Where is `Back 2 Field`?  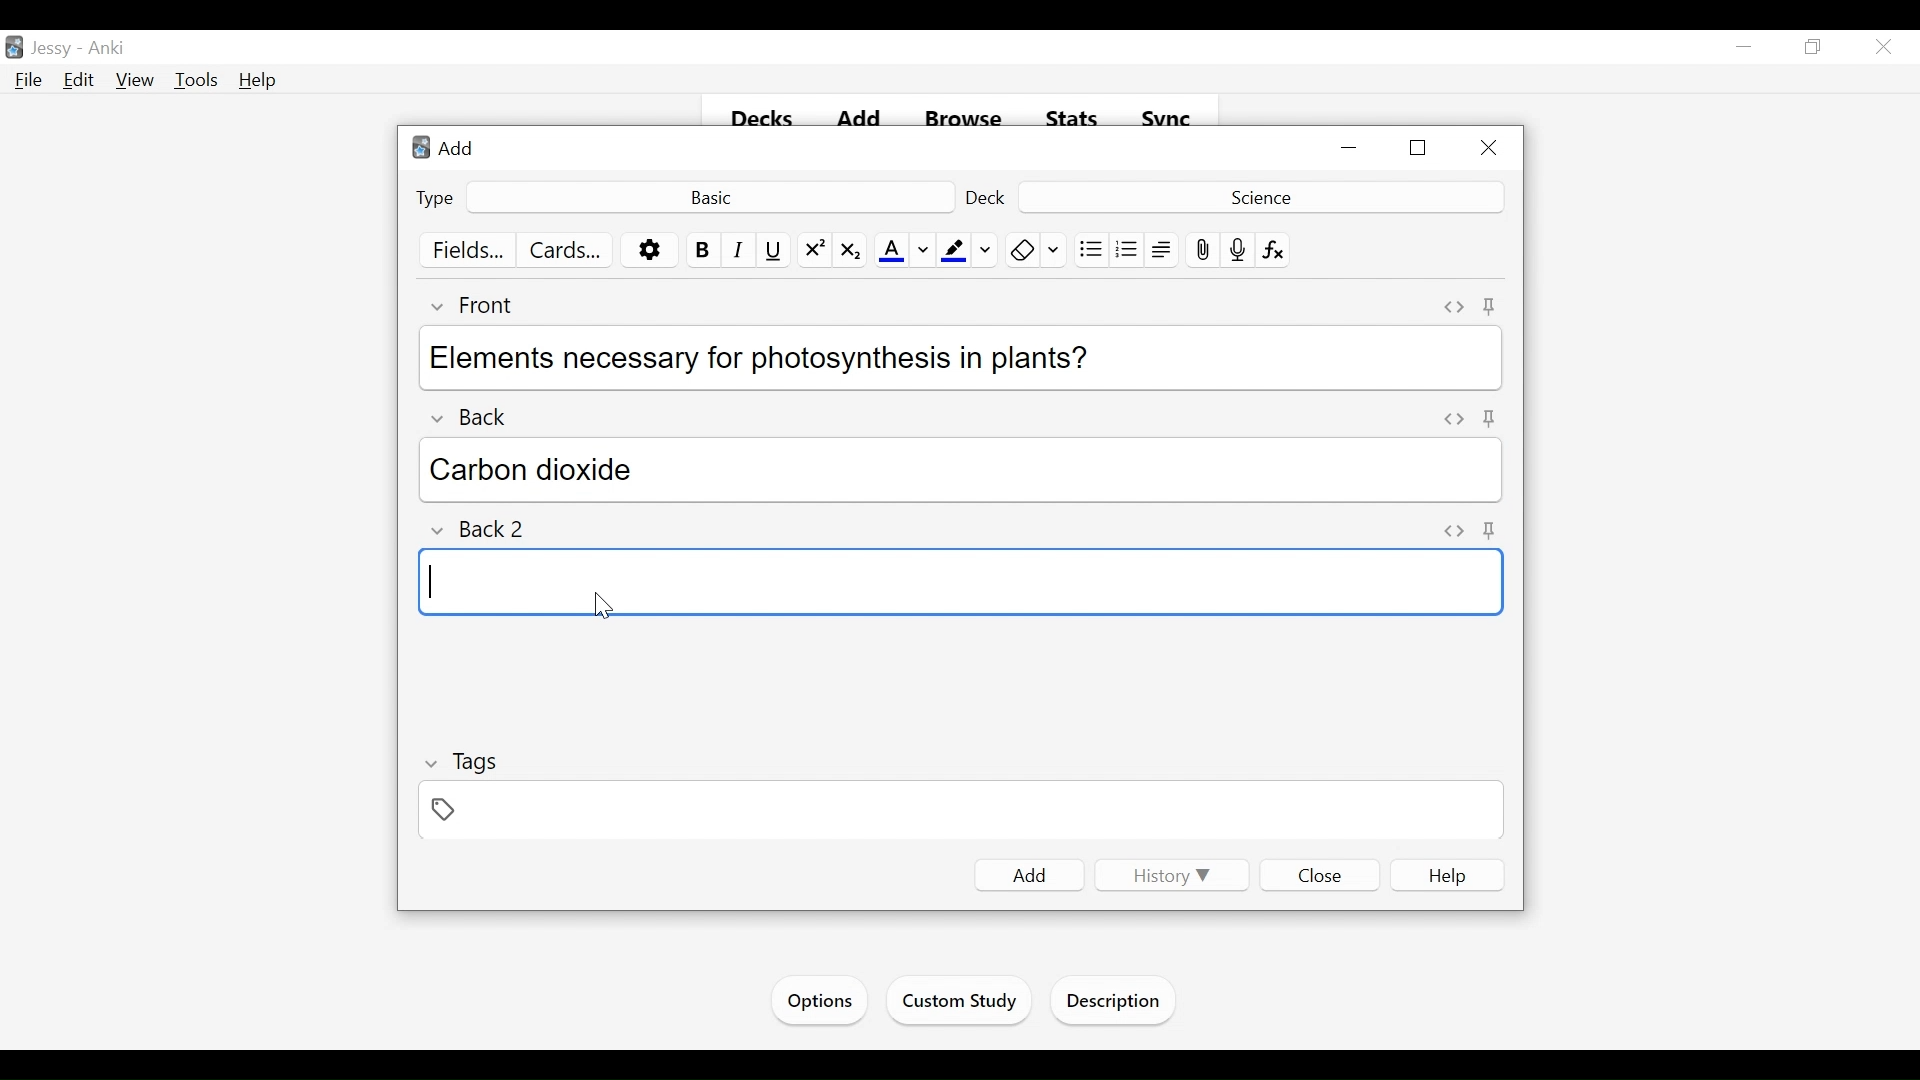
Back 2 Field is located at coordinates (958, 582).